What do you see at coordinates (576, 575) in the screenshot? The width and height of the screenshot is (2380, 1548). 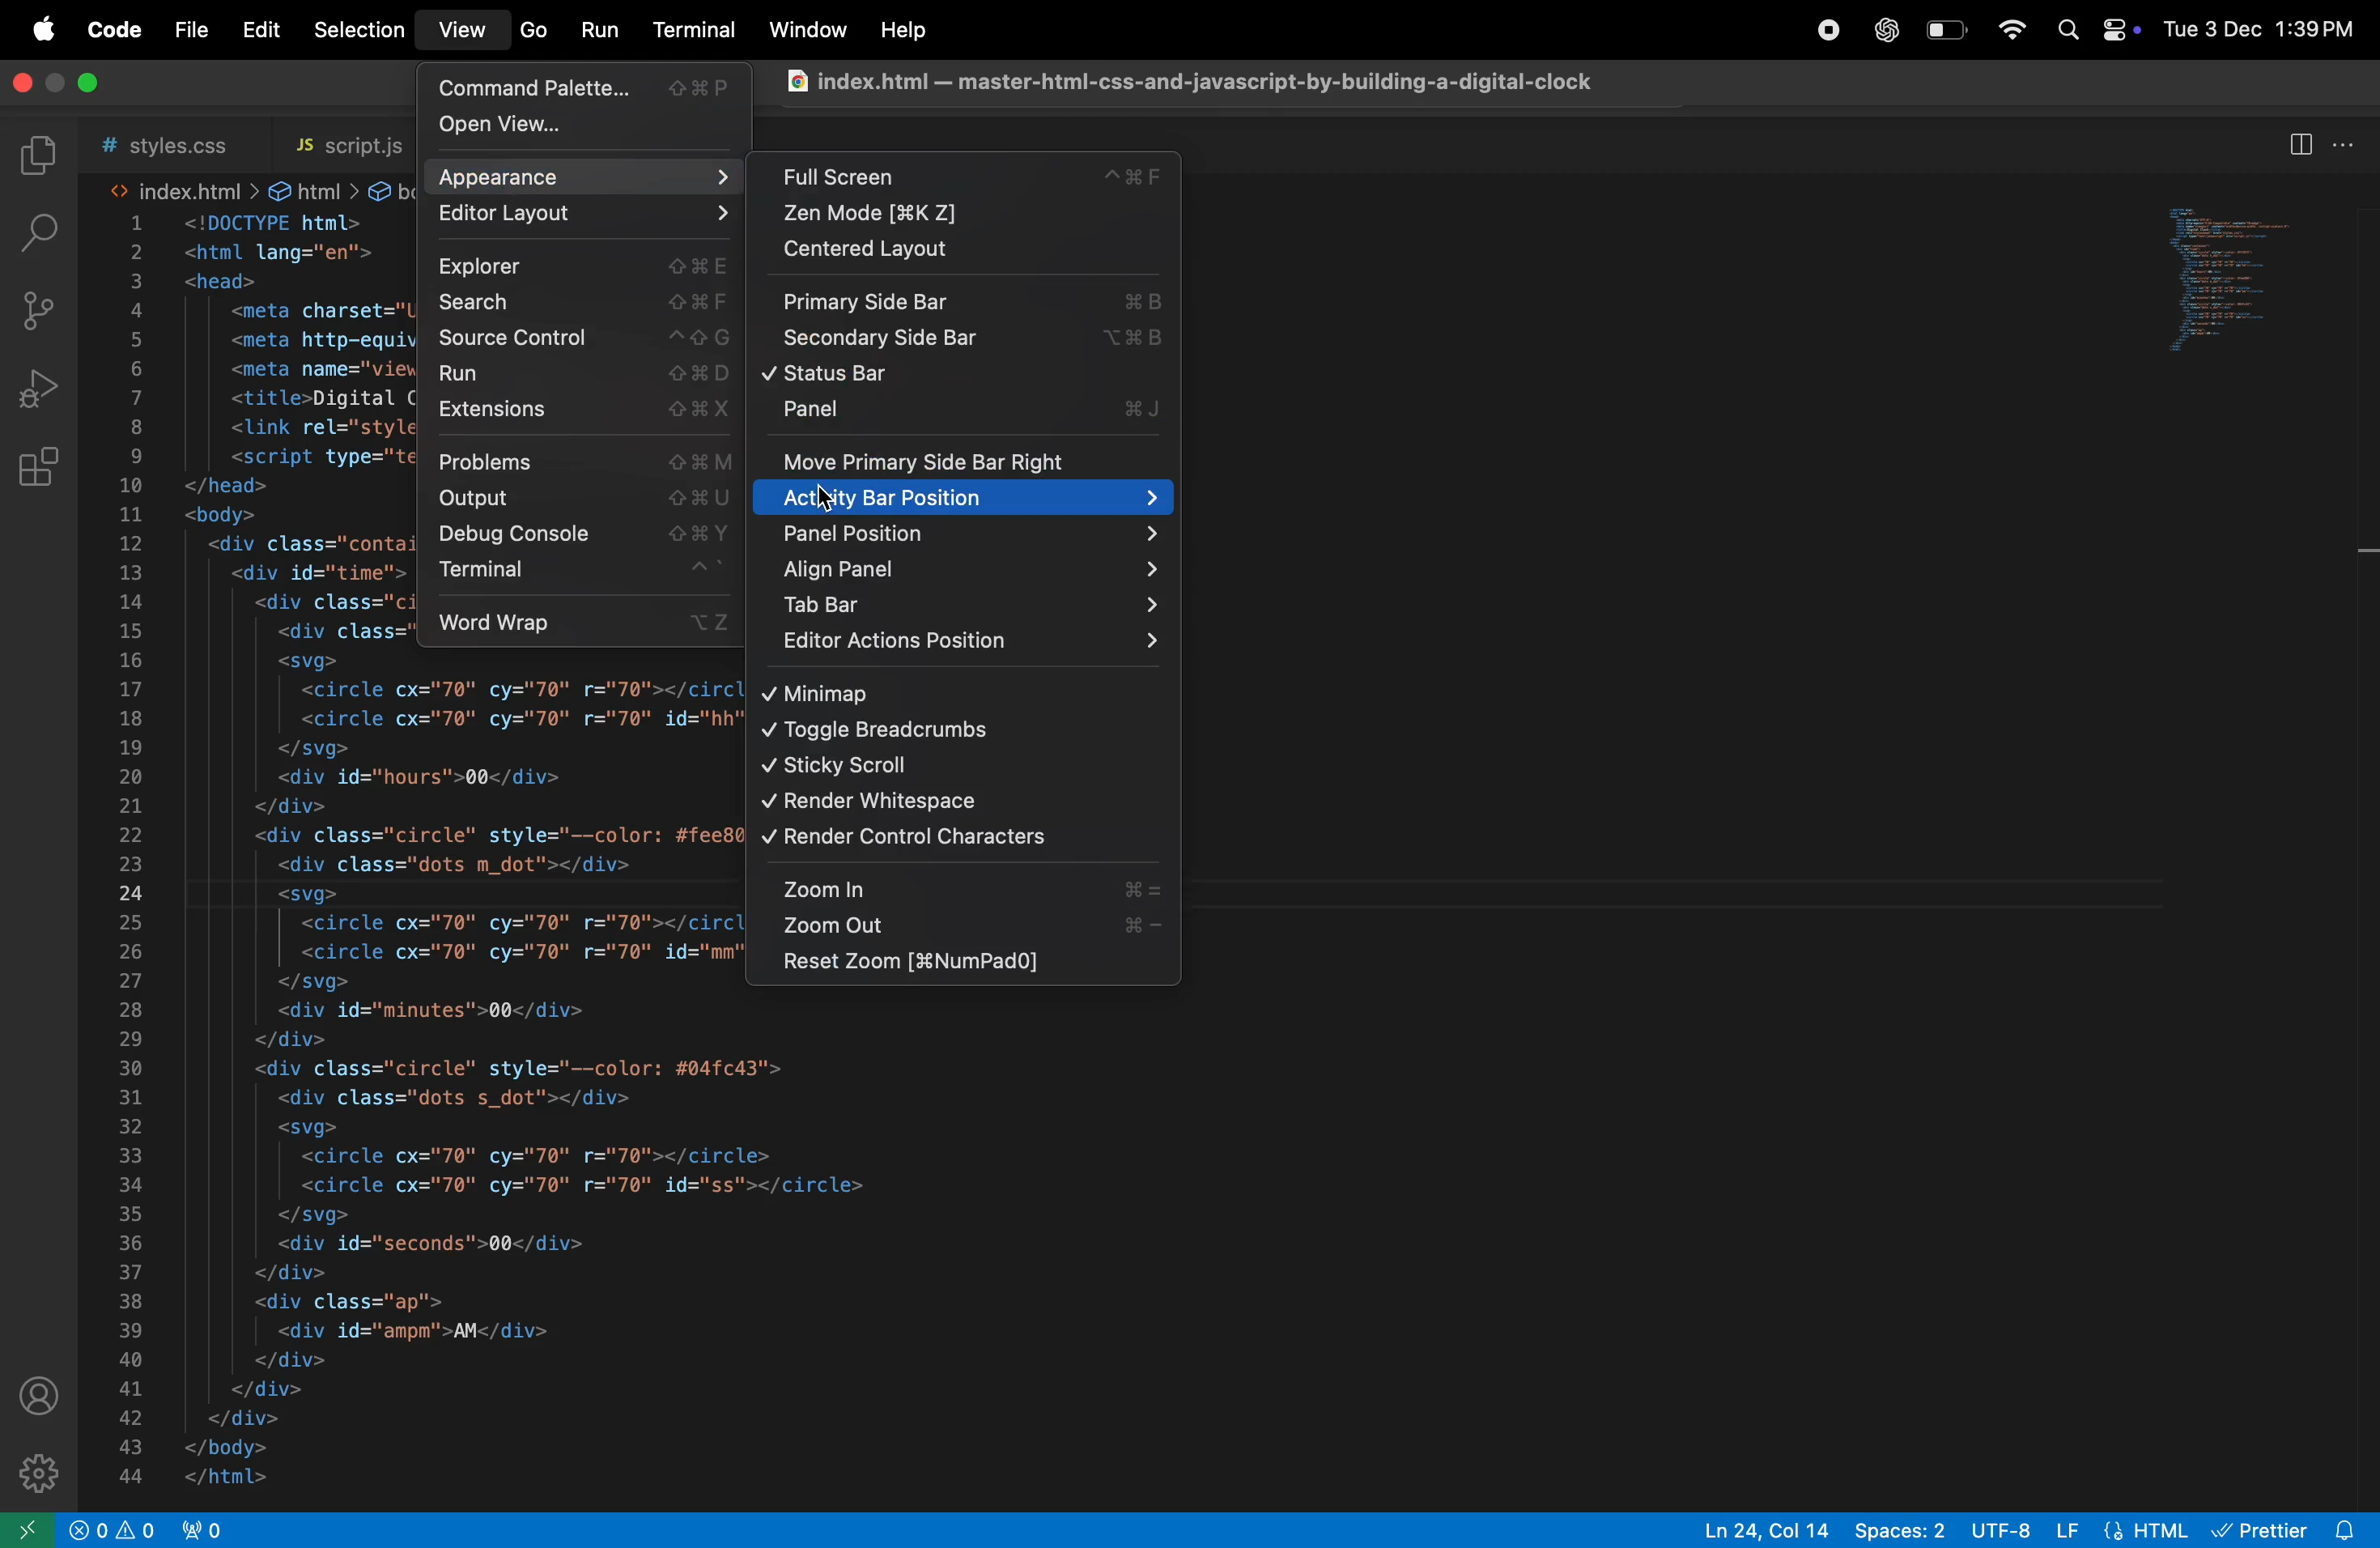 I see `terminal` at bounding box center [576, 575].